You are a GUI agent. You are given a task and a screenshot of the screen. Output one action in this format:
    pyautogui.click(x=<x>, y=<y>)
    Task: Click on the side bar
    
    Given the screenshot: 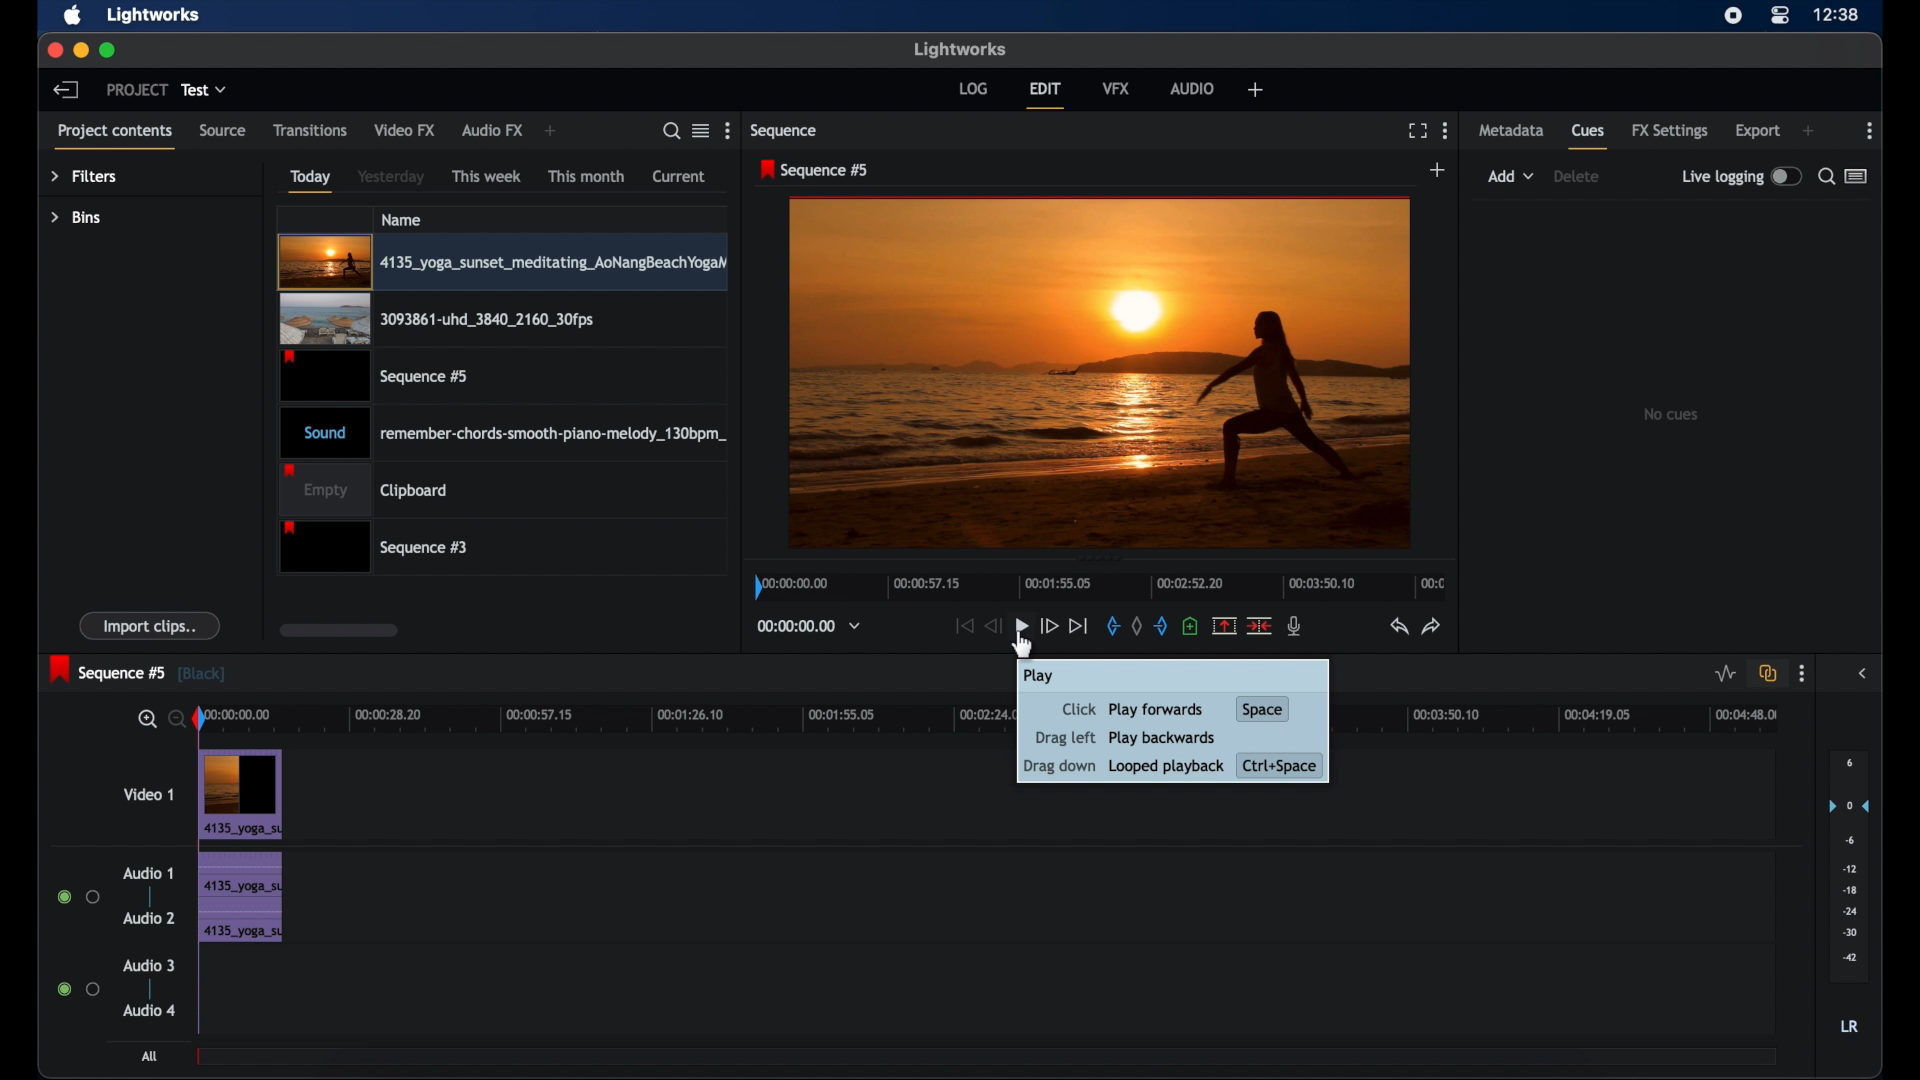 What is the action you would take?
    pyautogui.click(x=1864, y=673)
    